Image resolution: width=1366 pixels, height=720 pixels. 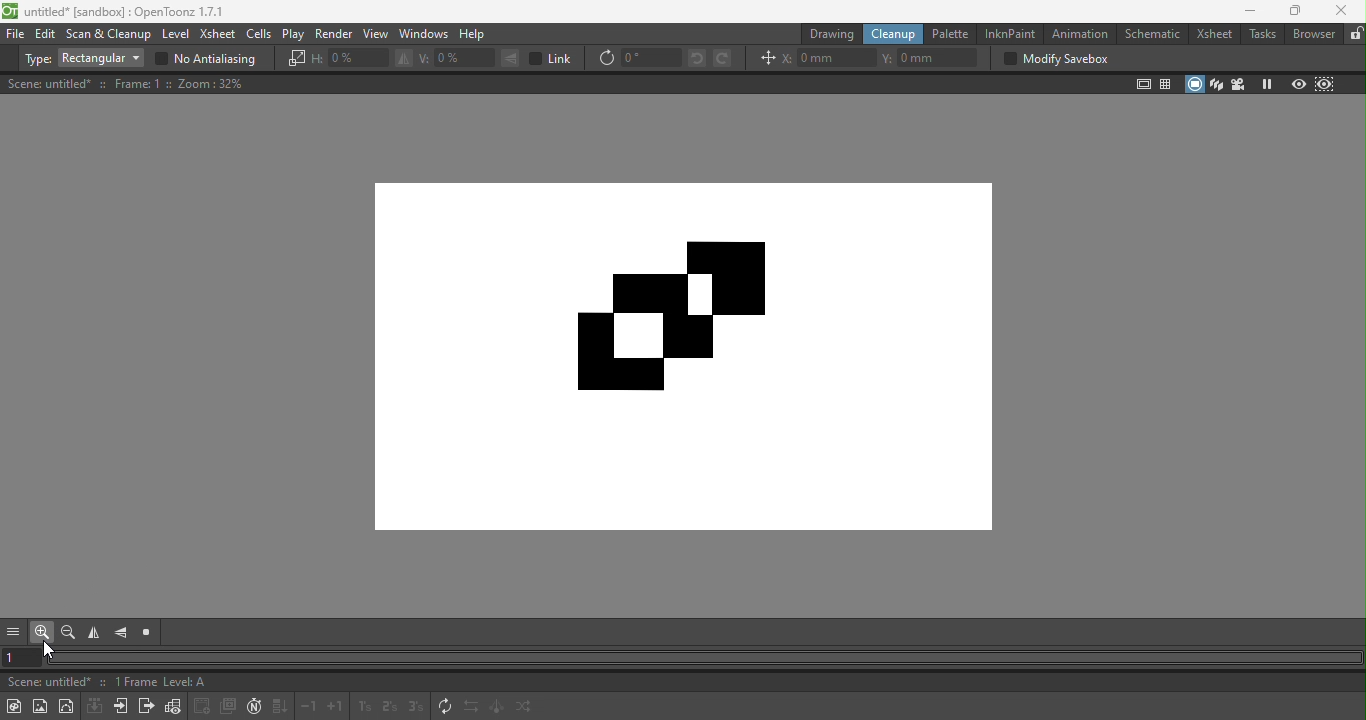 What do you see at coordinates (1356, 34) in the screenshot?
I see `Lock rooms tab` at bounding box center [1356, 34].